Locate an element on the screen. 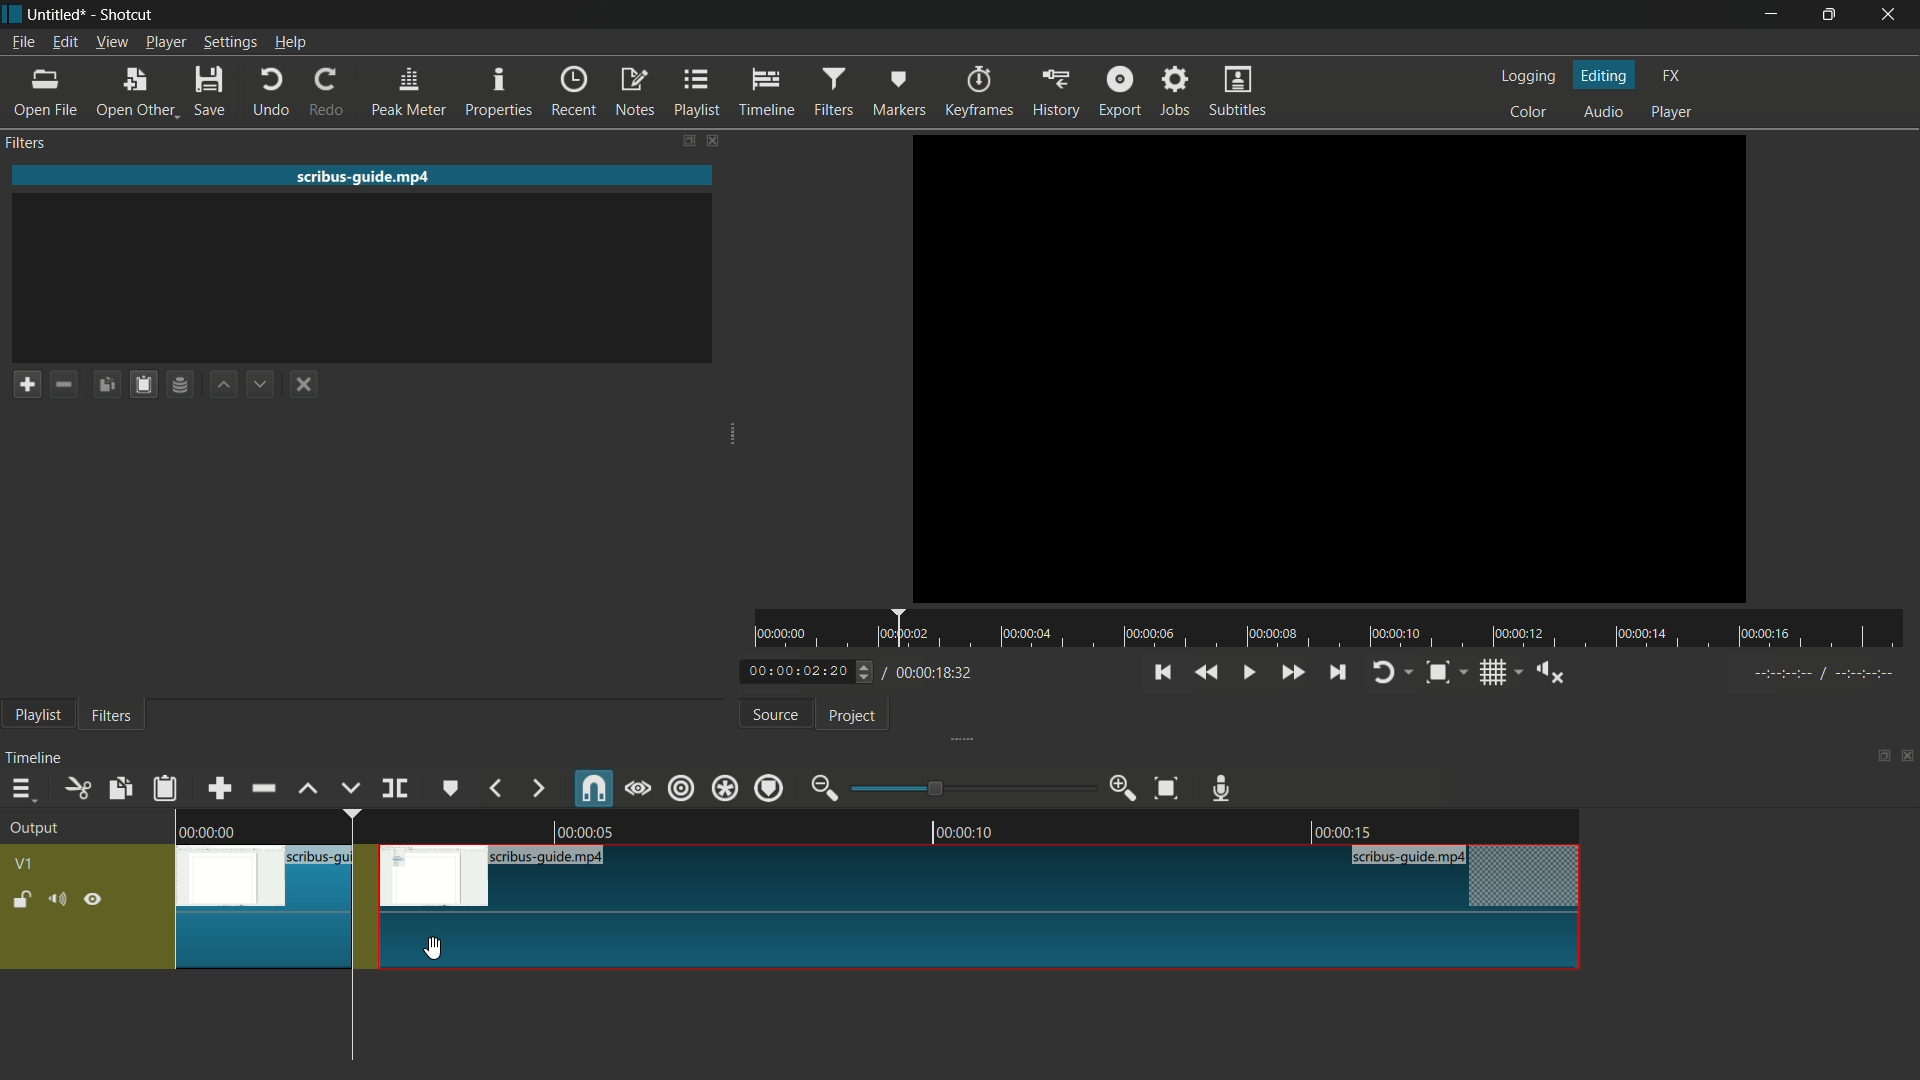 The height and width of the screenshot is (1080, 1920). close timeline is located at coordinates (1908, 758).